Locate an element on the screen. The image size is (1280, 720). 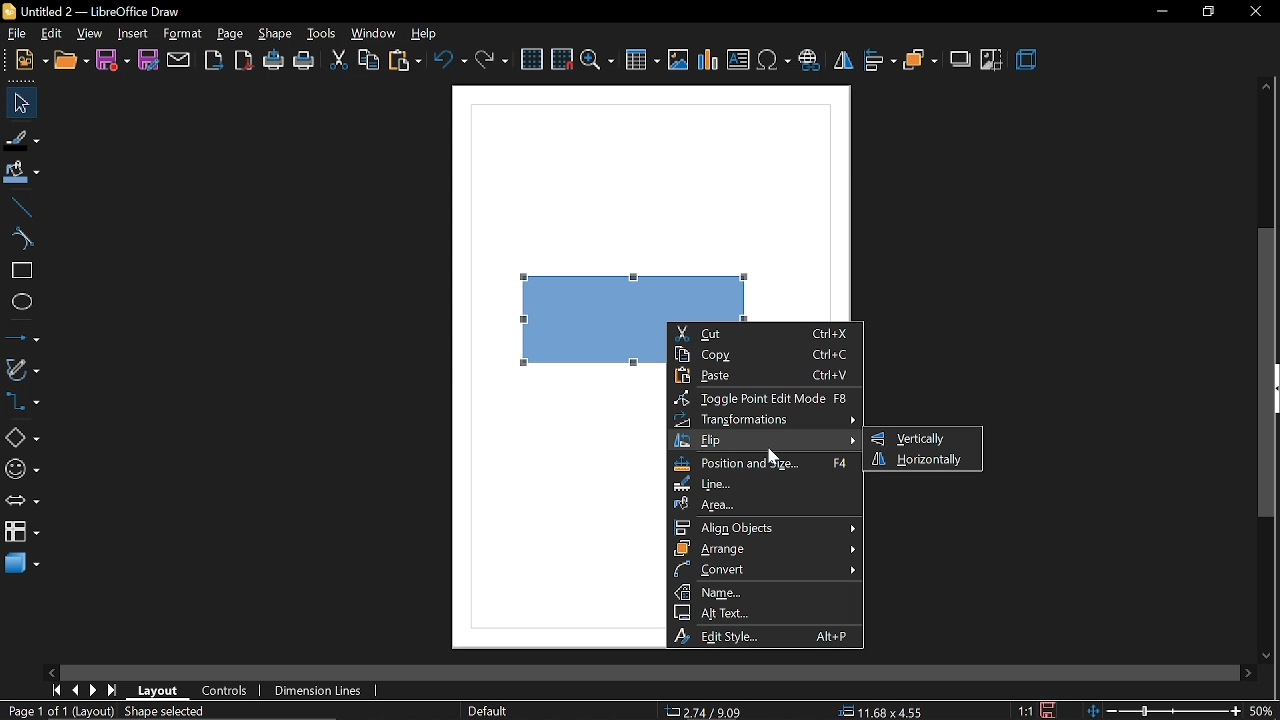
arrows is located at coordinates (22, 501).